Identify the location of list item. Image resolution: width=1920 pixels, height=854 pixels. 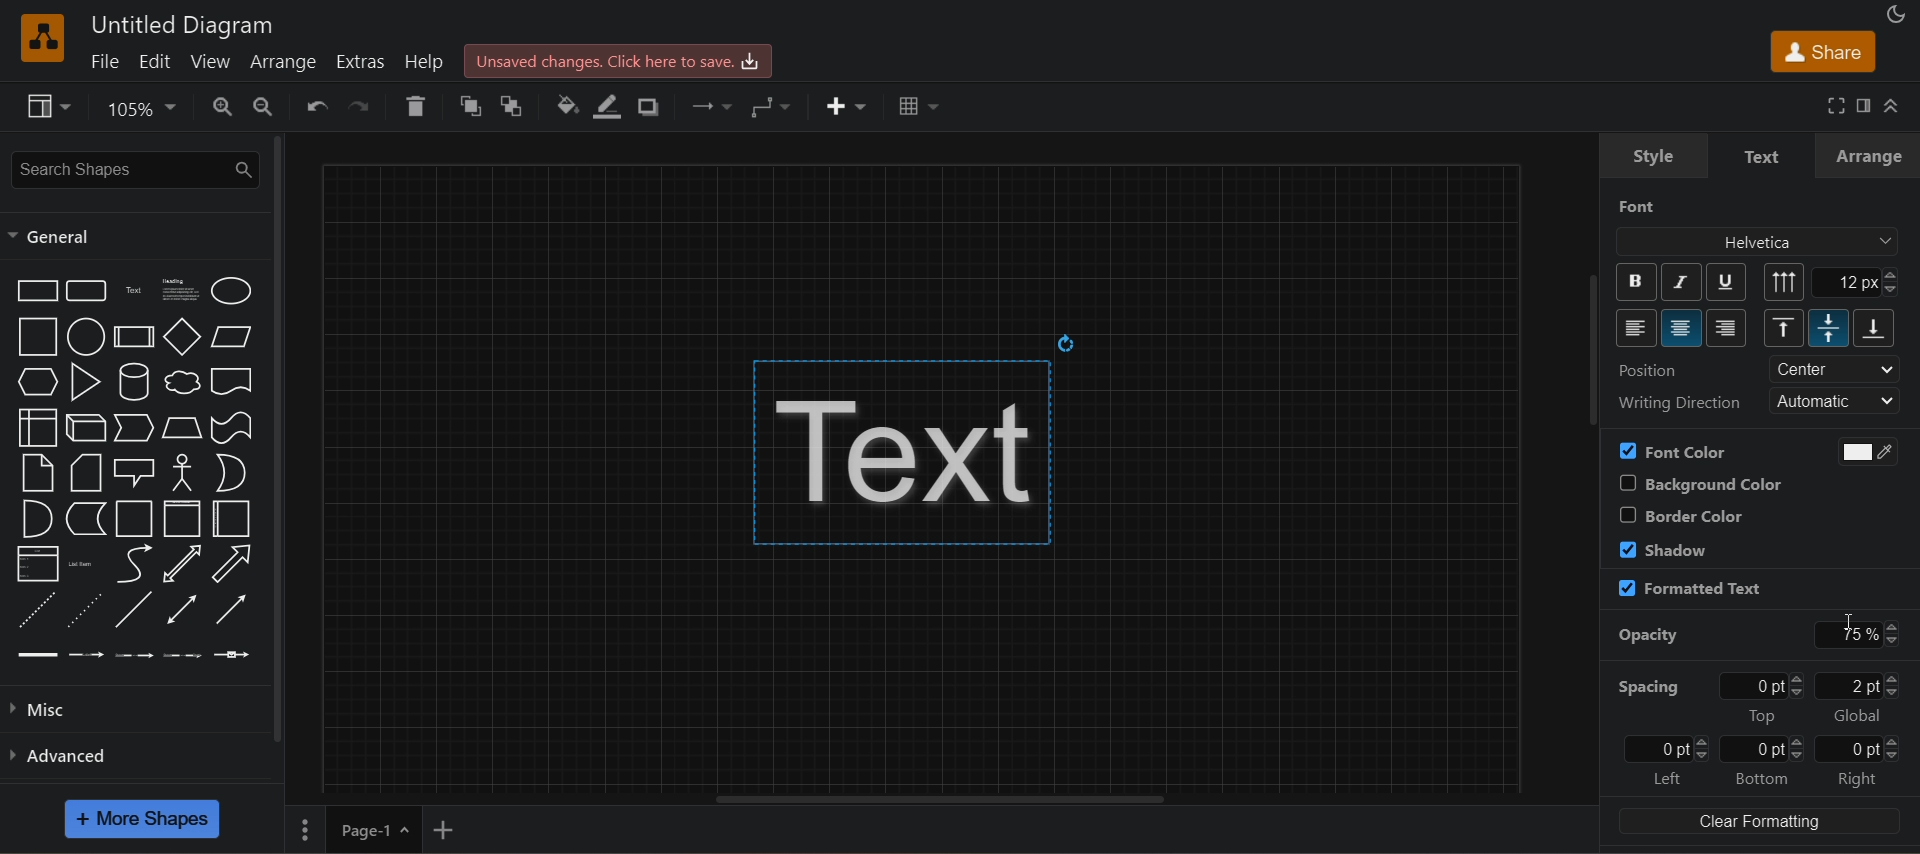
(82, 564).